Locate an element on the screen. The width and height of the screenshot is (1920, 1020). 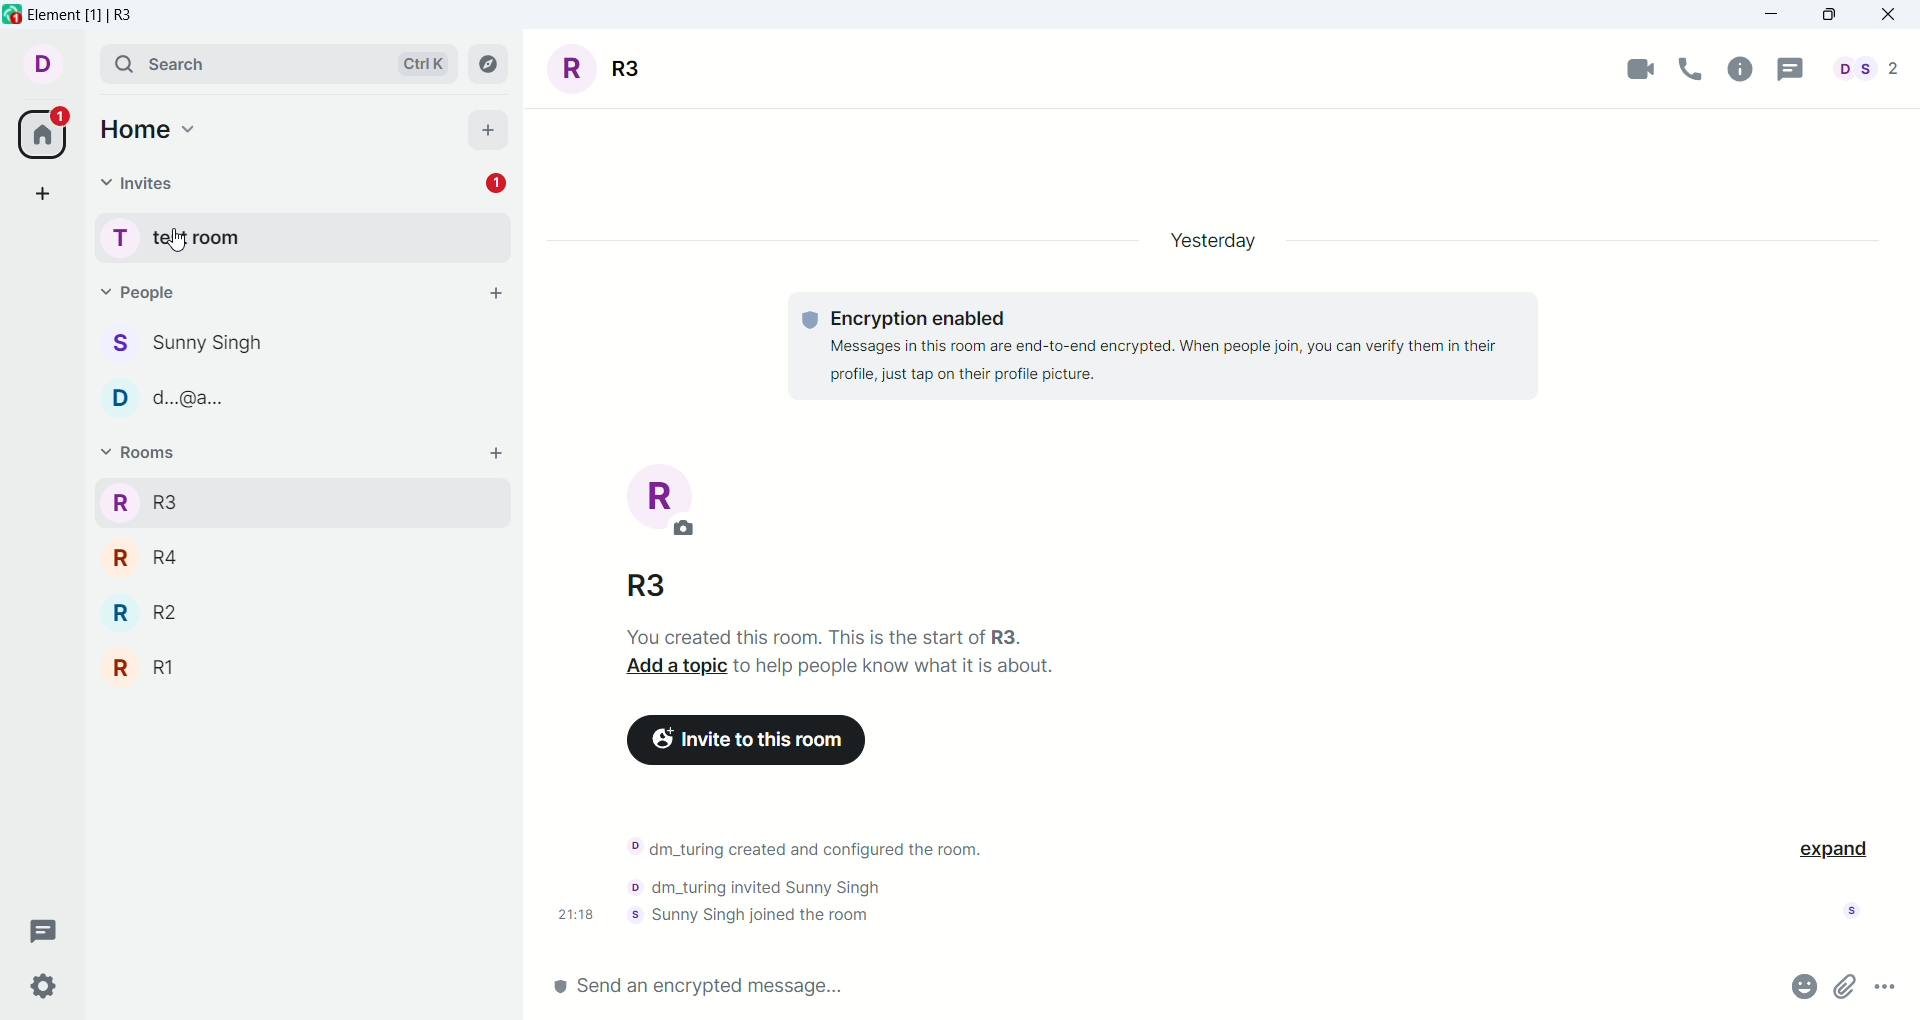
R3 is located at coordinates (644, 587).